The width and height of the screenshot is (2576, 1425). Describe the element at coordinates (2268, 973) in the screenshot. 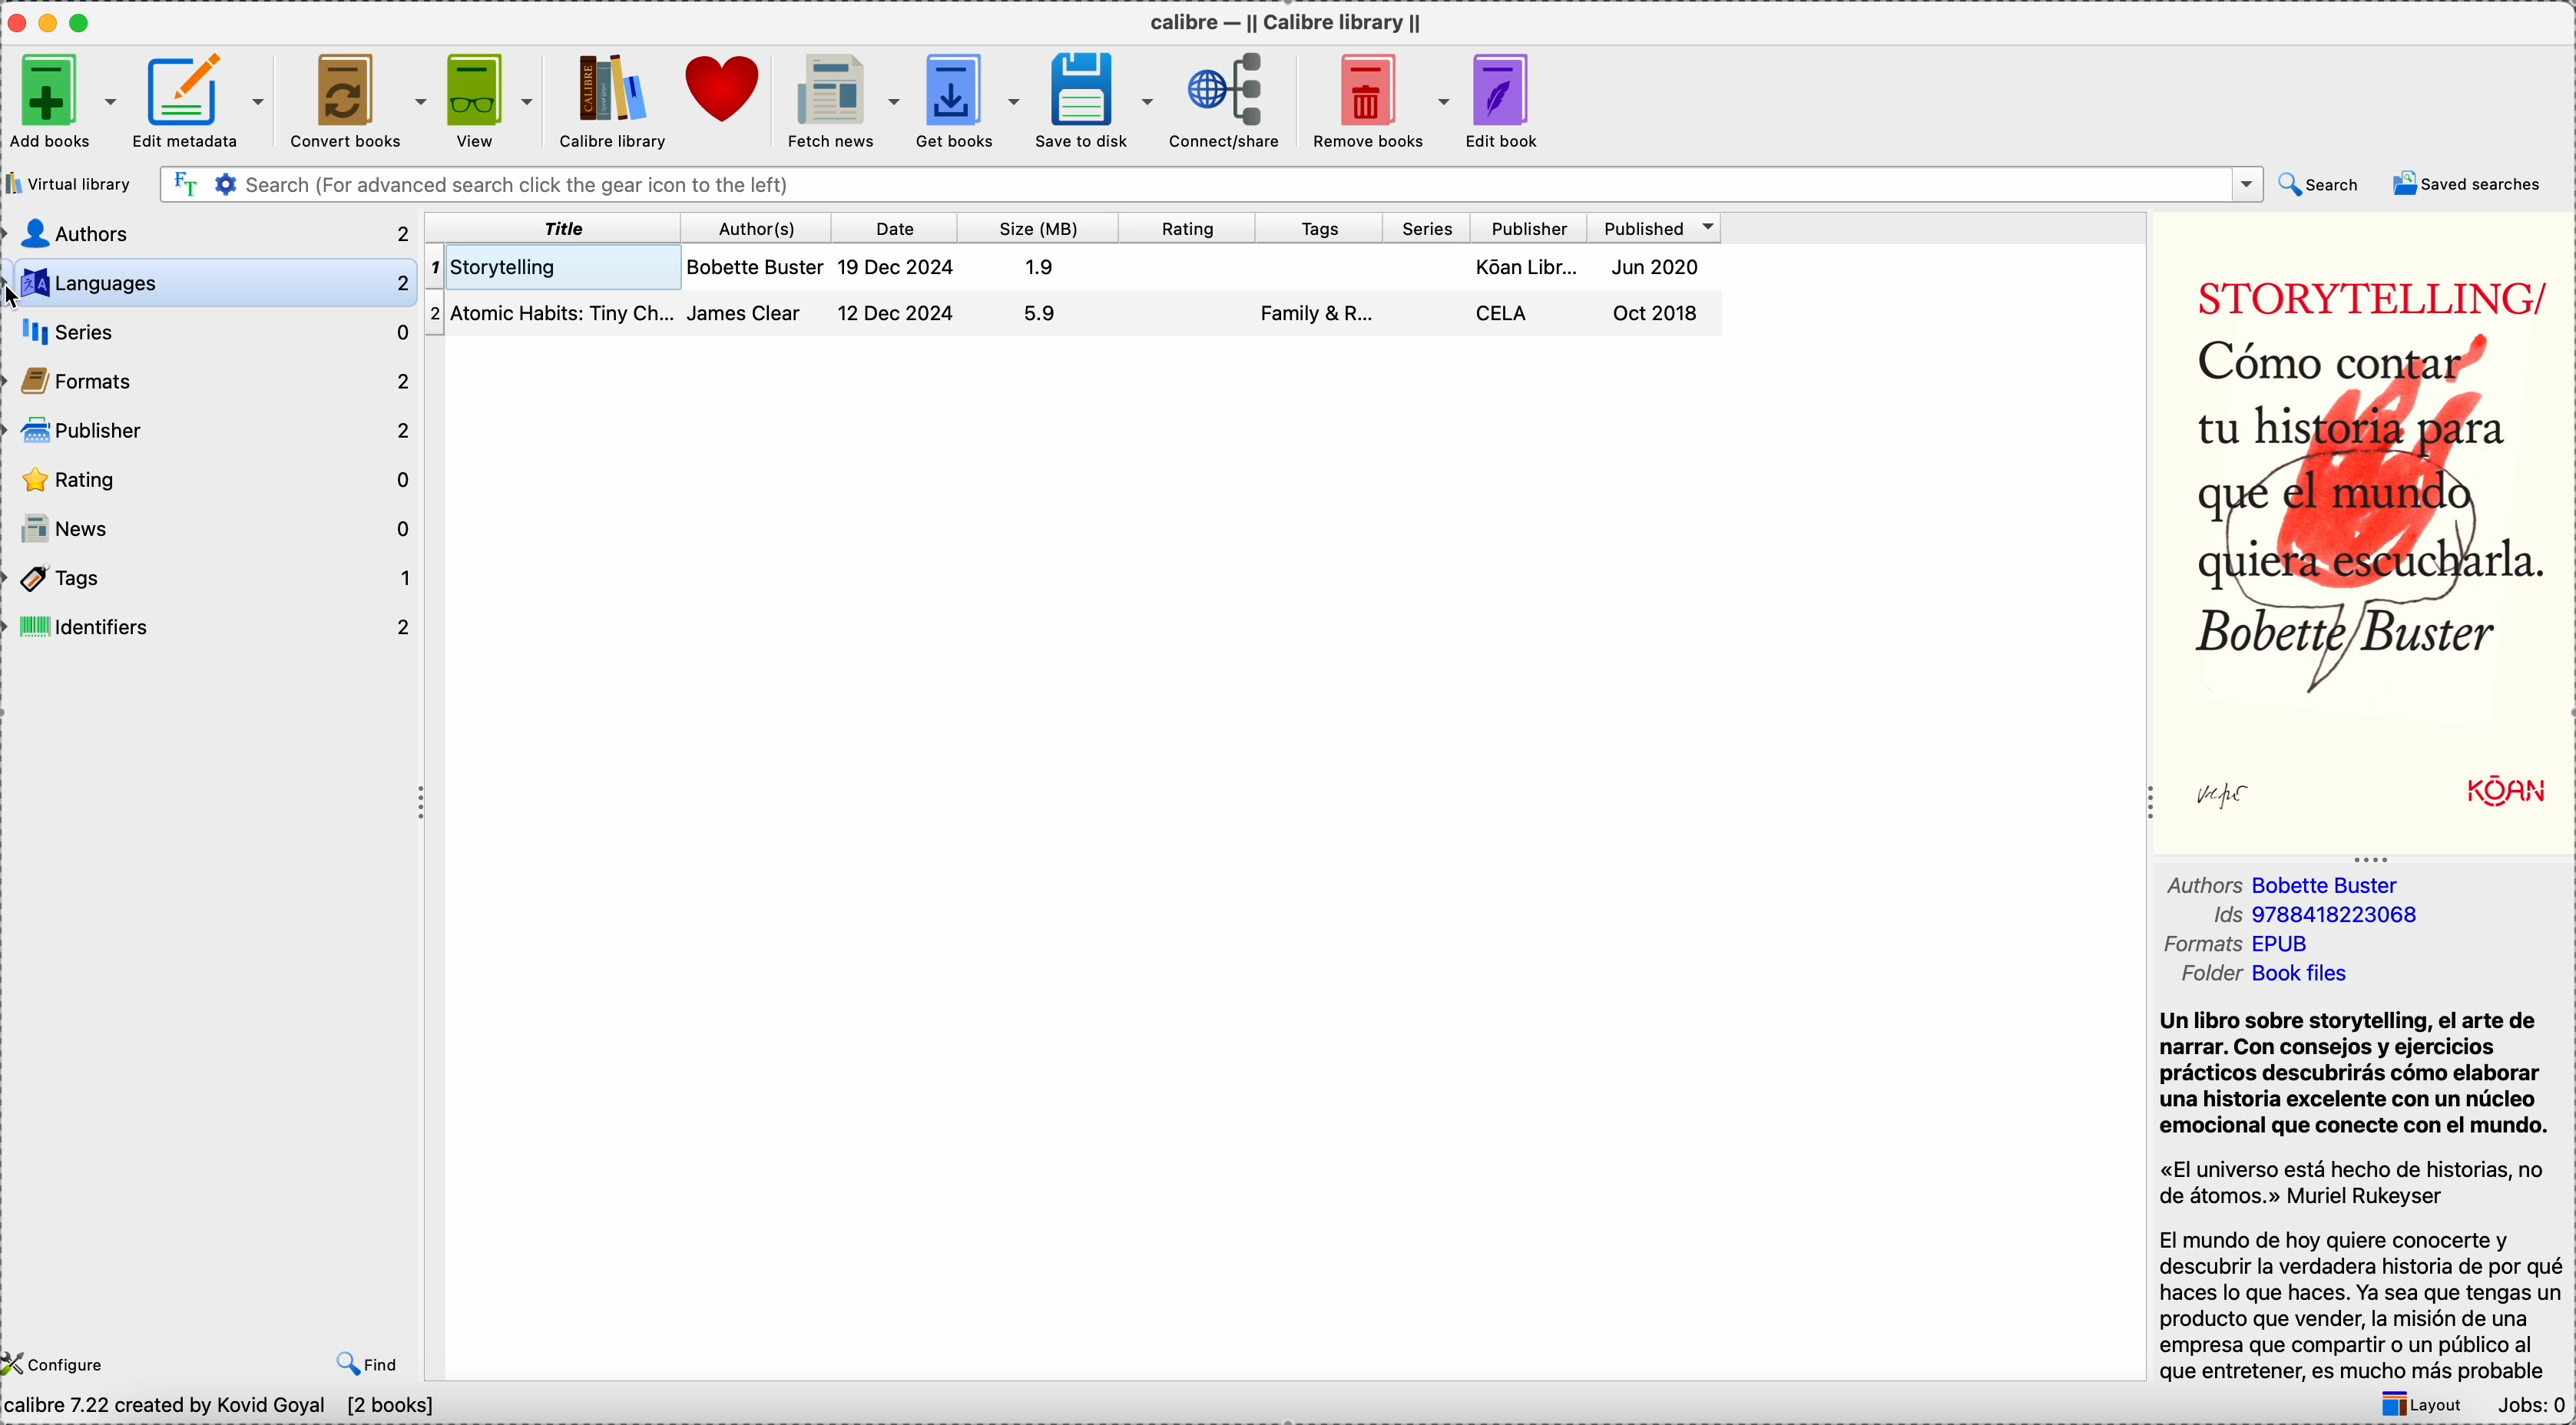

I see `folder book files` at that location.